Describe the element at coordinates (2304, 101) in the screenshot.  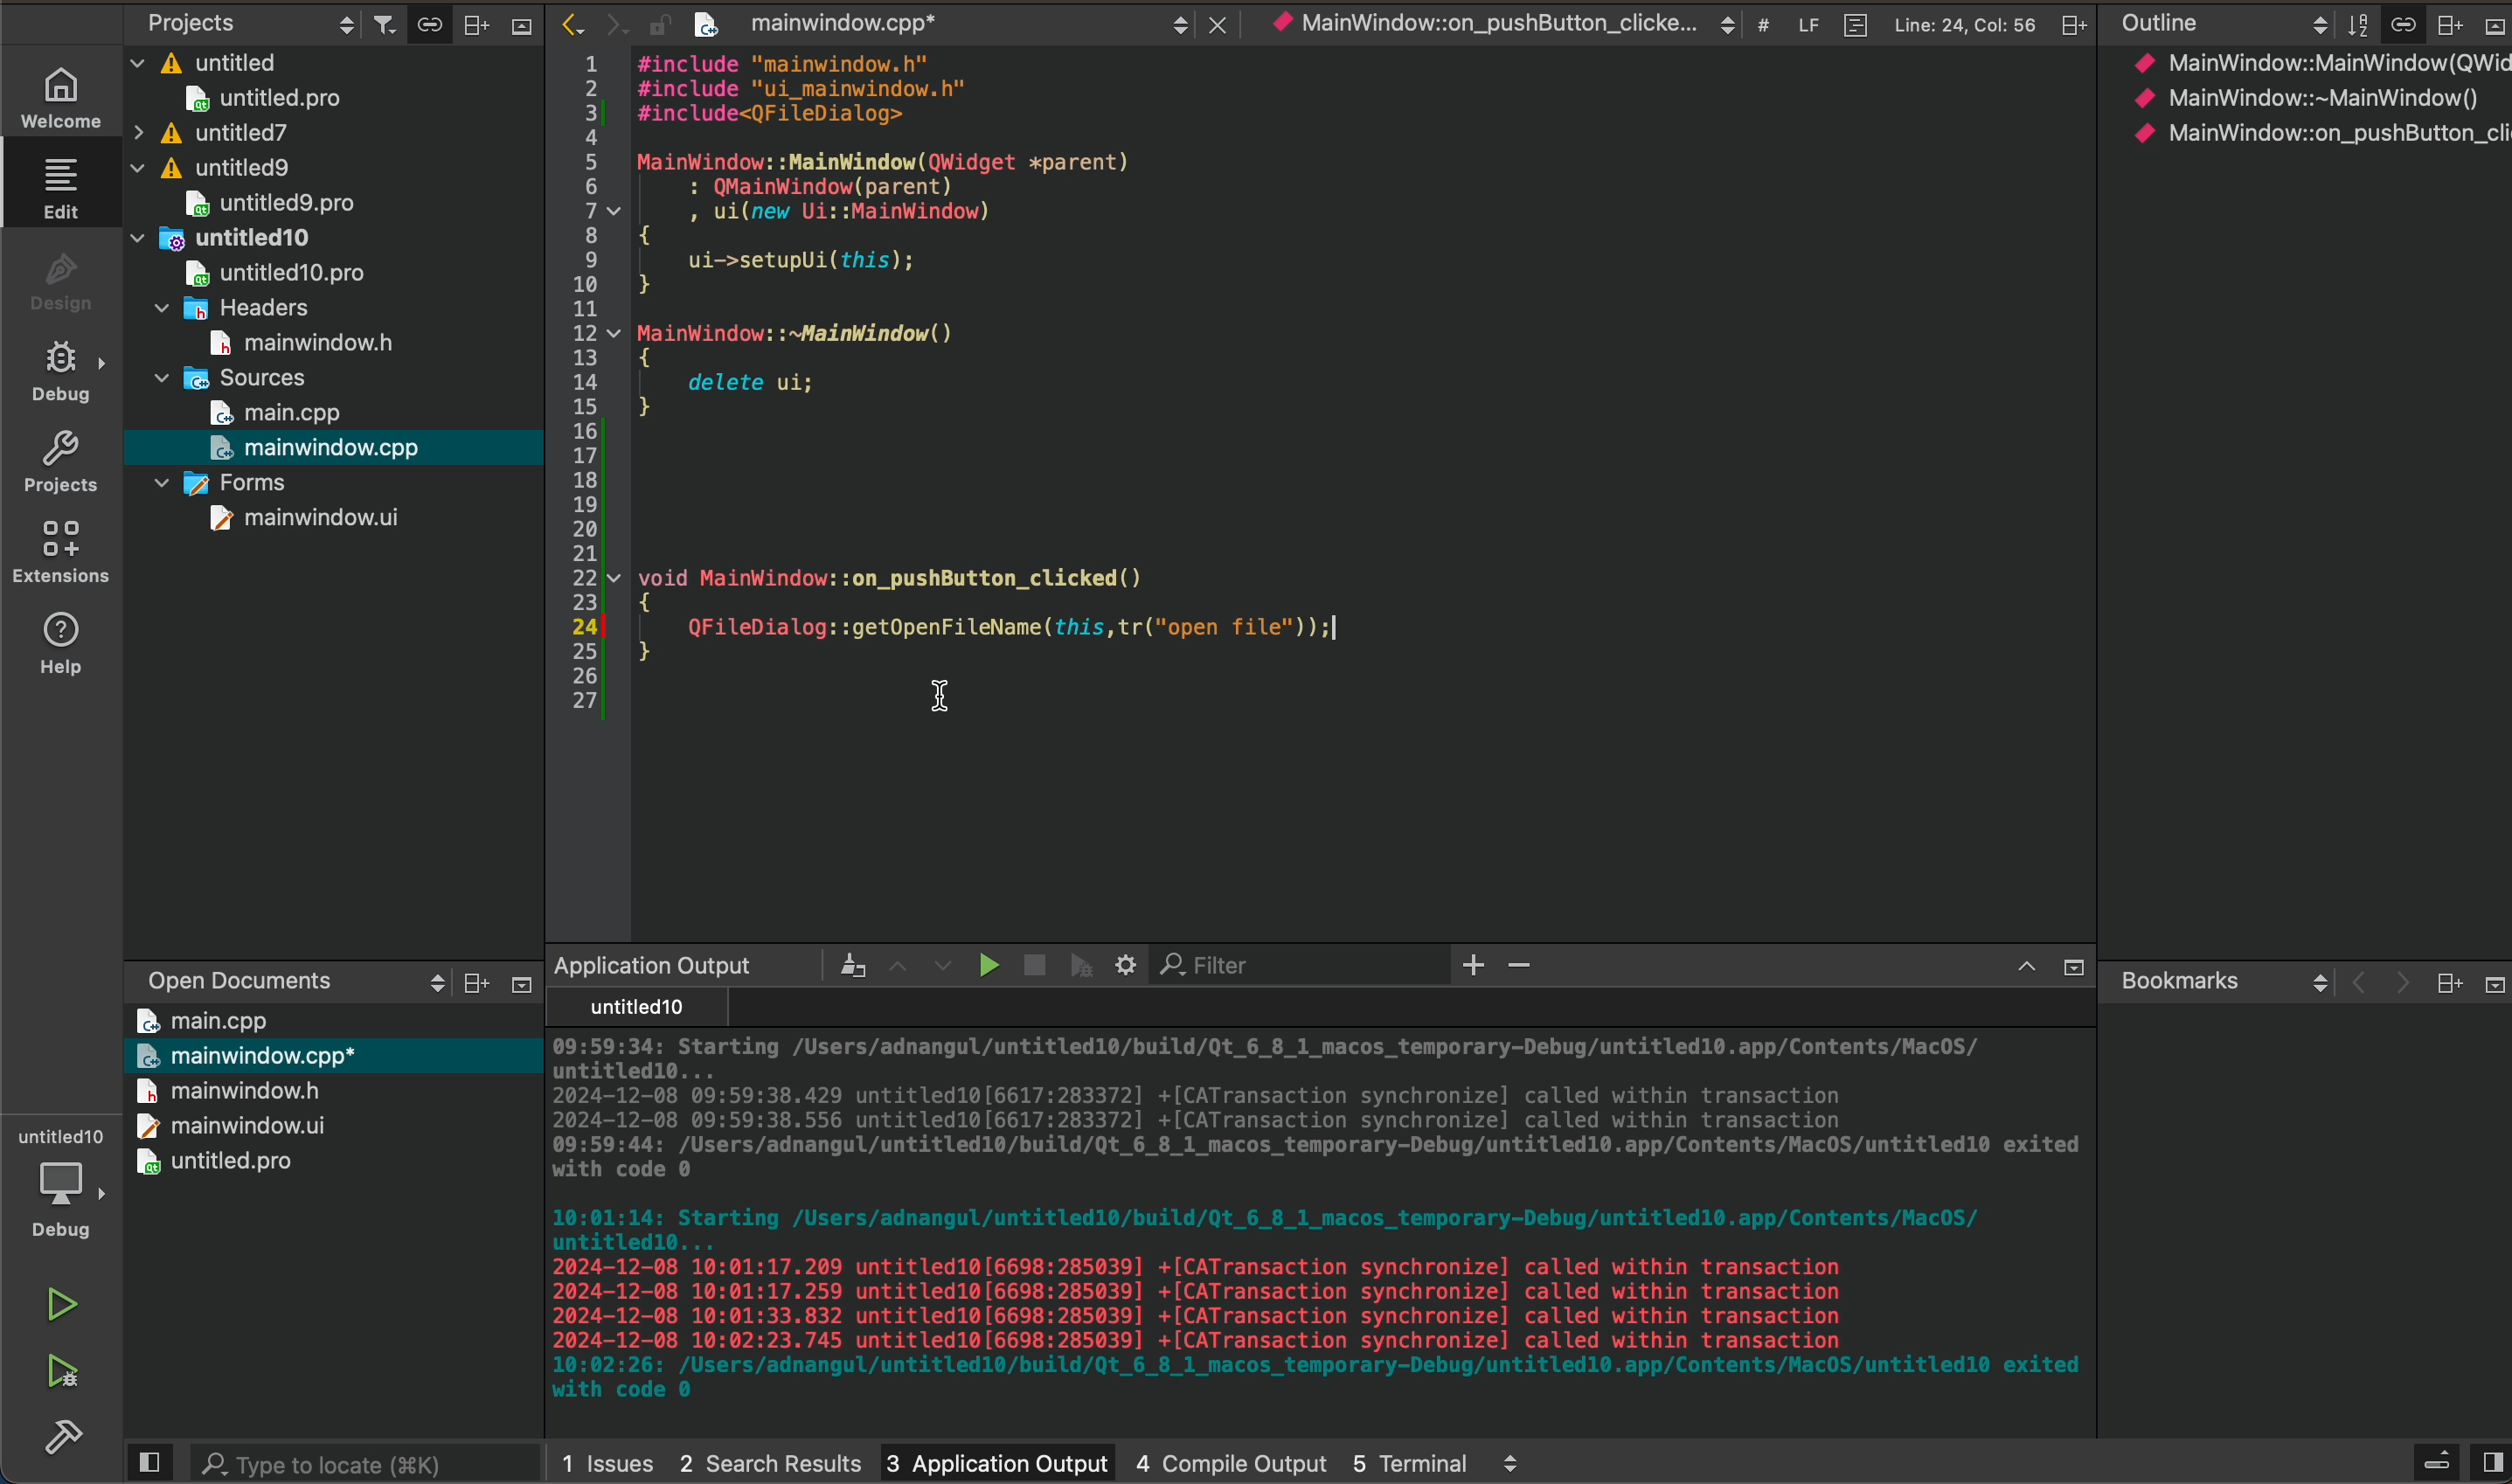
I see `¢ MainWindow::~MainWindow()` at that location.